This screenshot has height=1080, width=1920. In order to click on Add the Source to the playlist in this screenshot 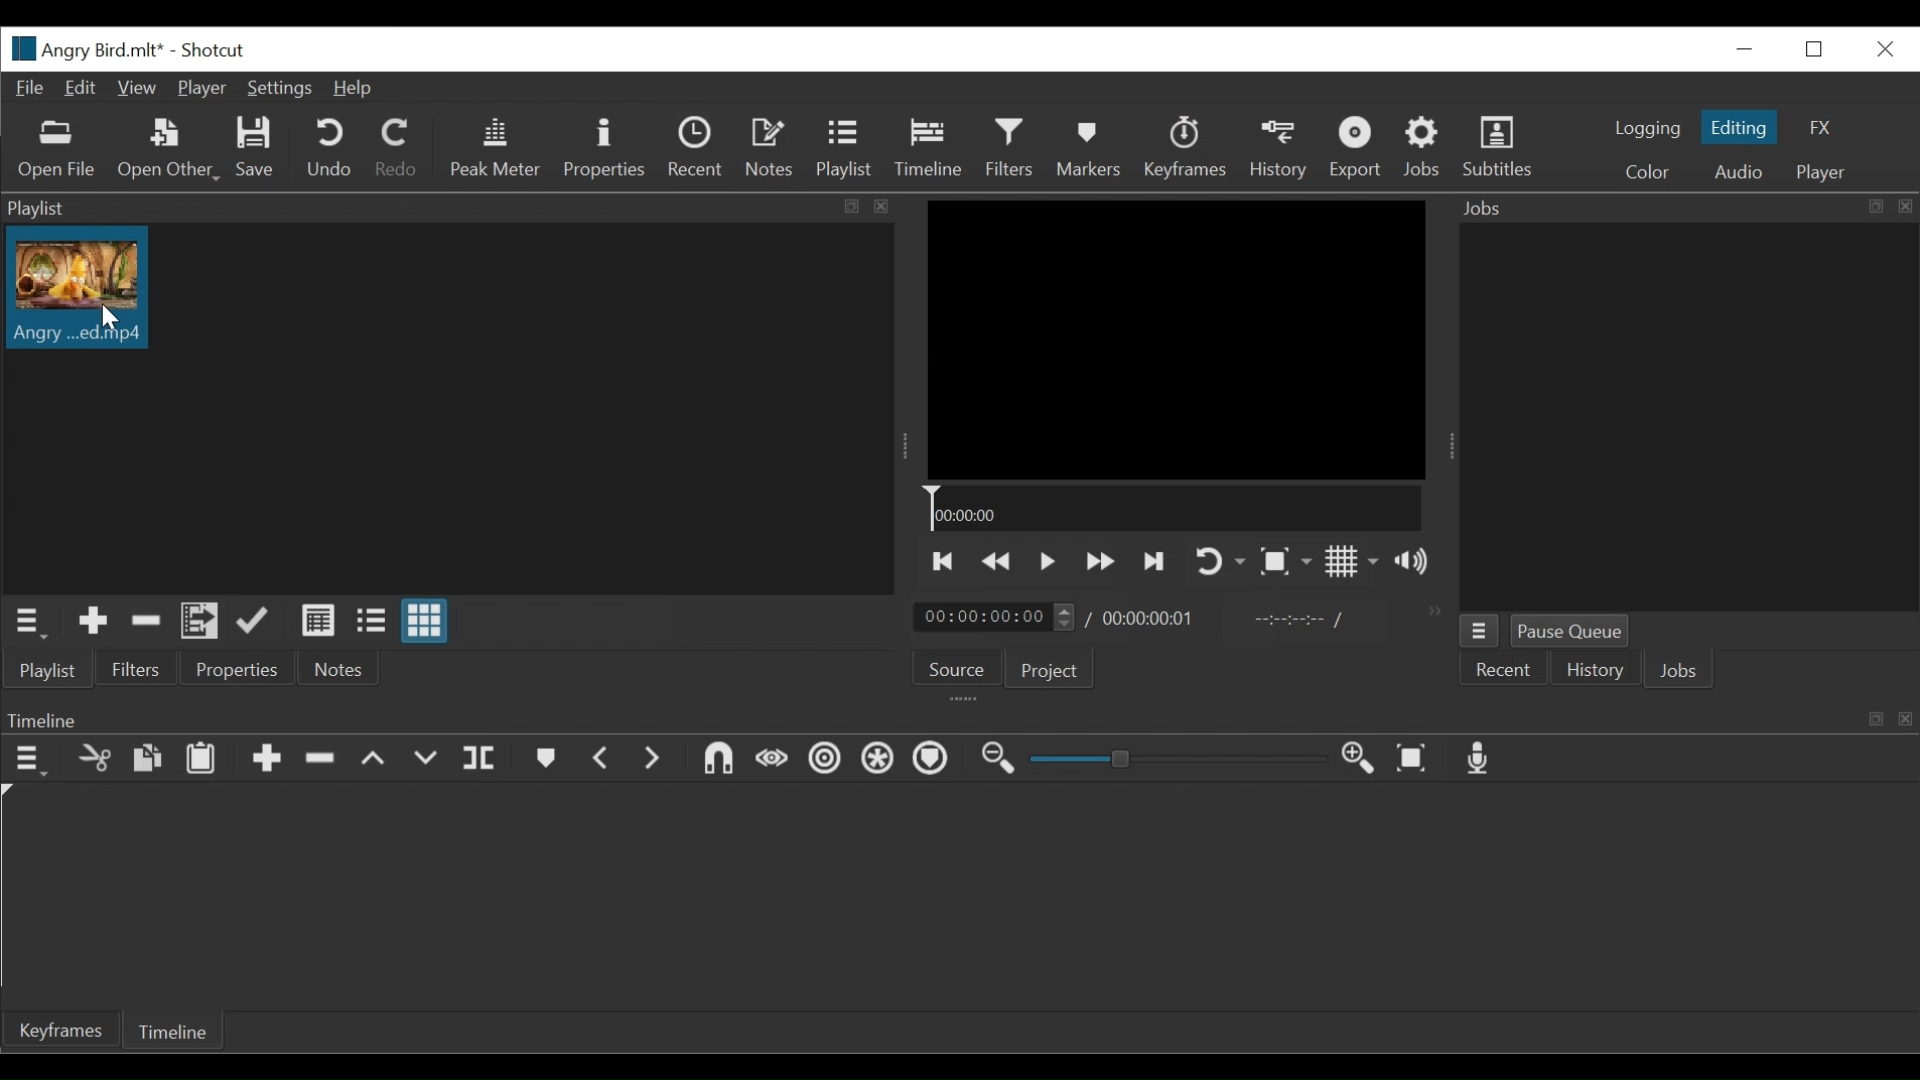, I will do `click(91, 621)`.